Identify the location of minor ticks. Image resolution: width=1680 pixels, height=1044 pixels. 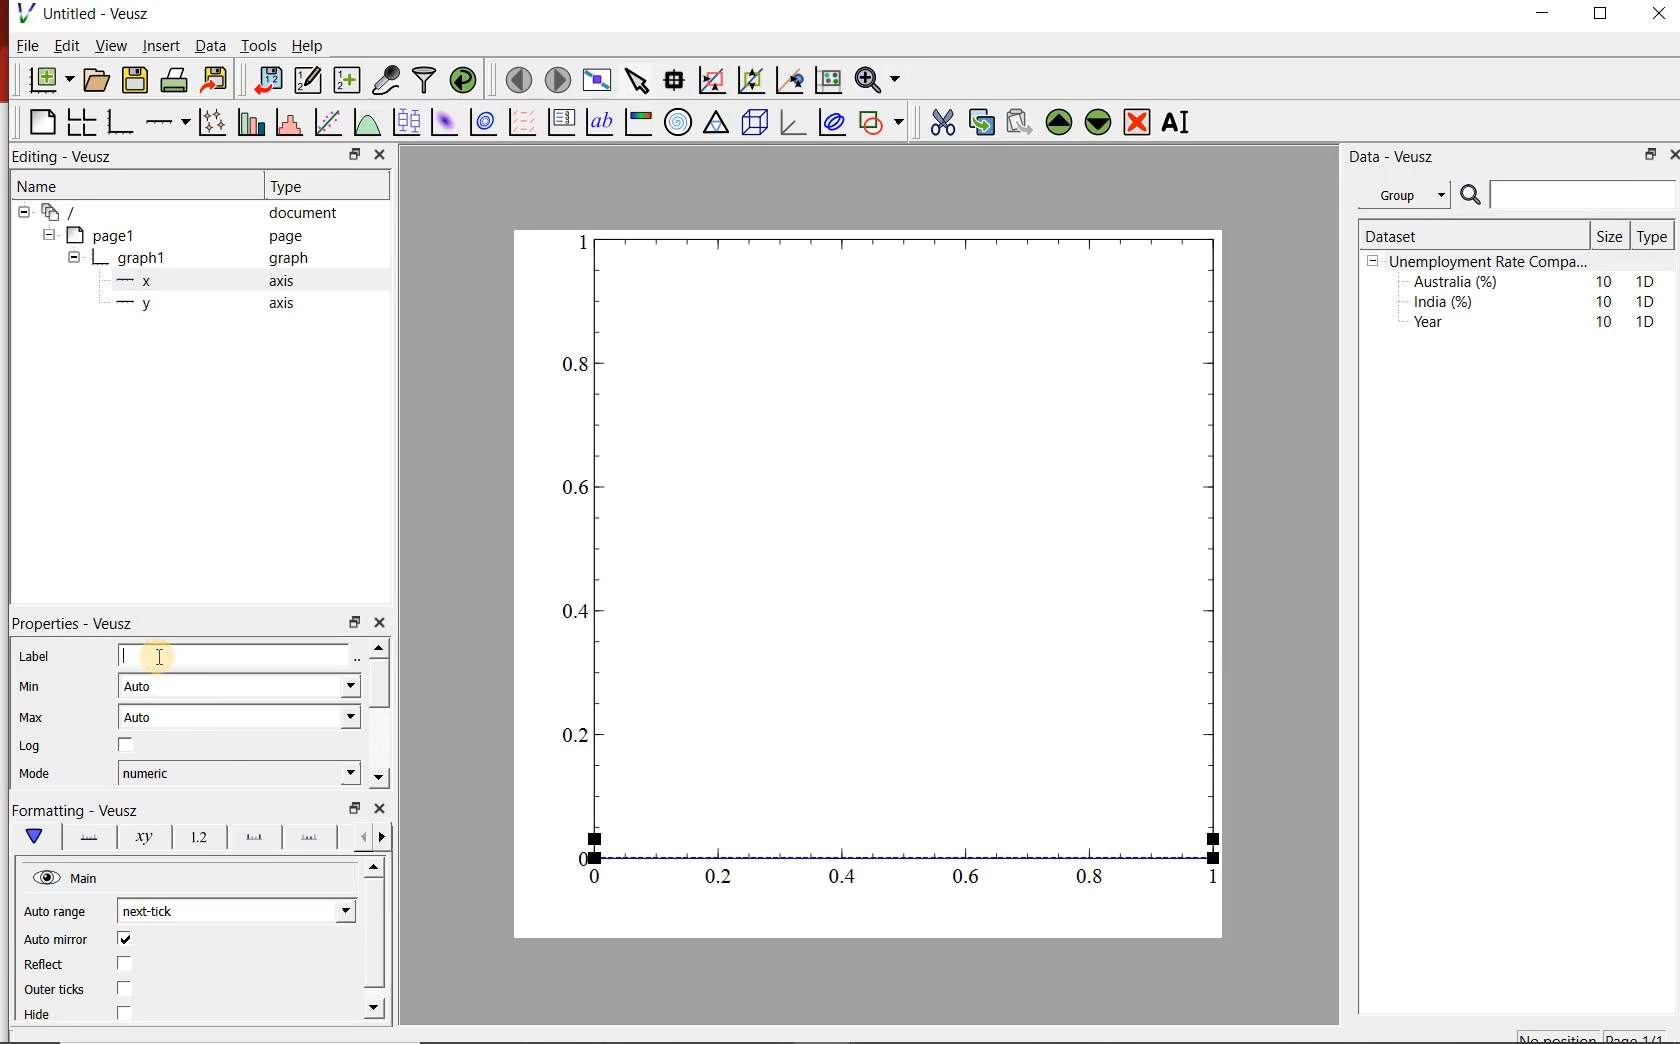
(310, 835).